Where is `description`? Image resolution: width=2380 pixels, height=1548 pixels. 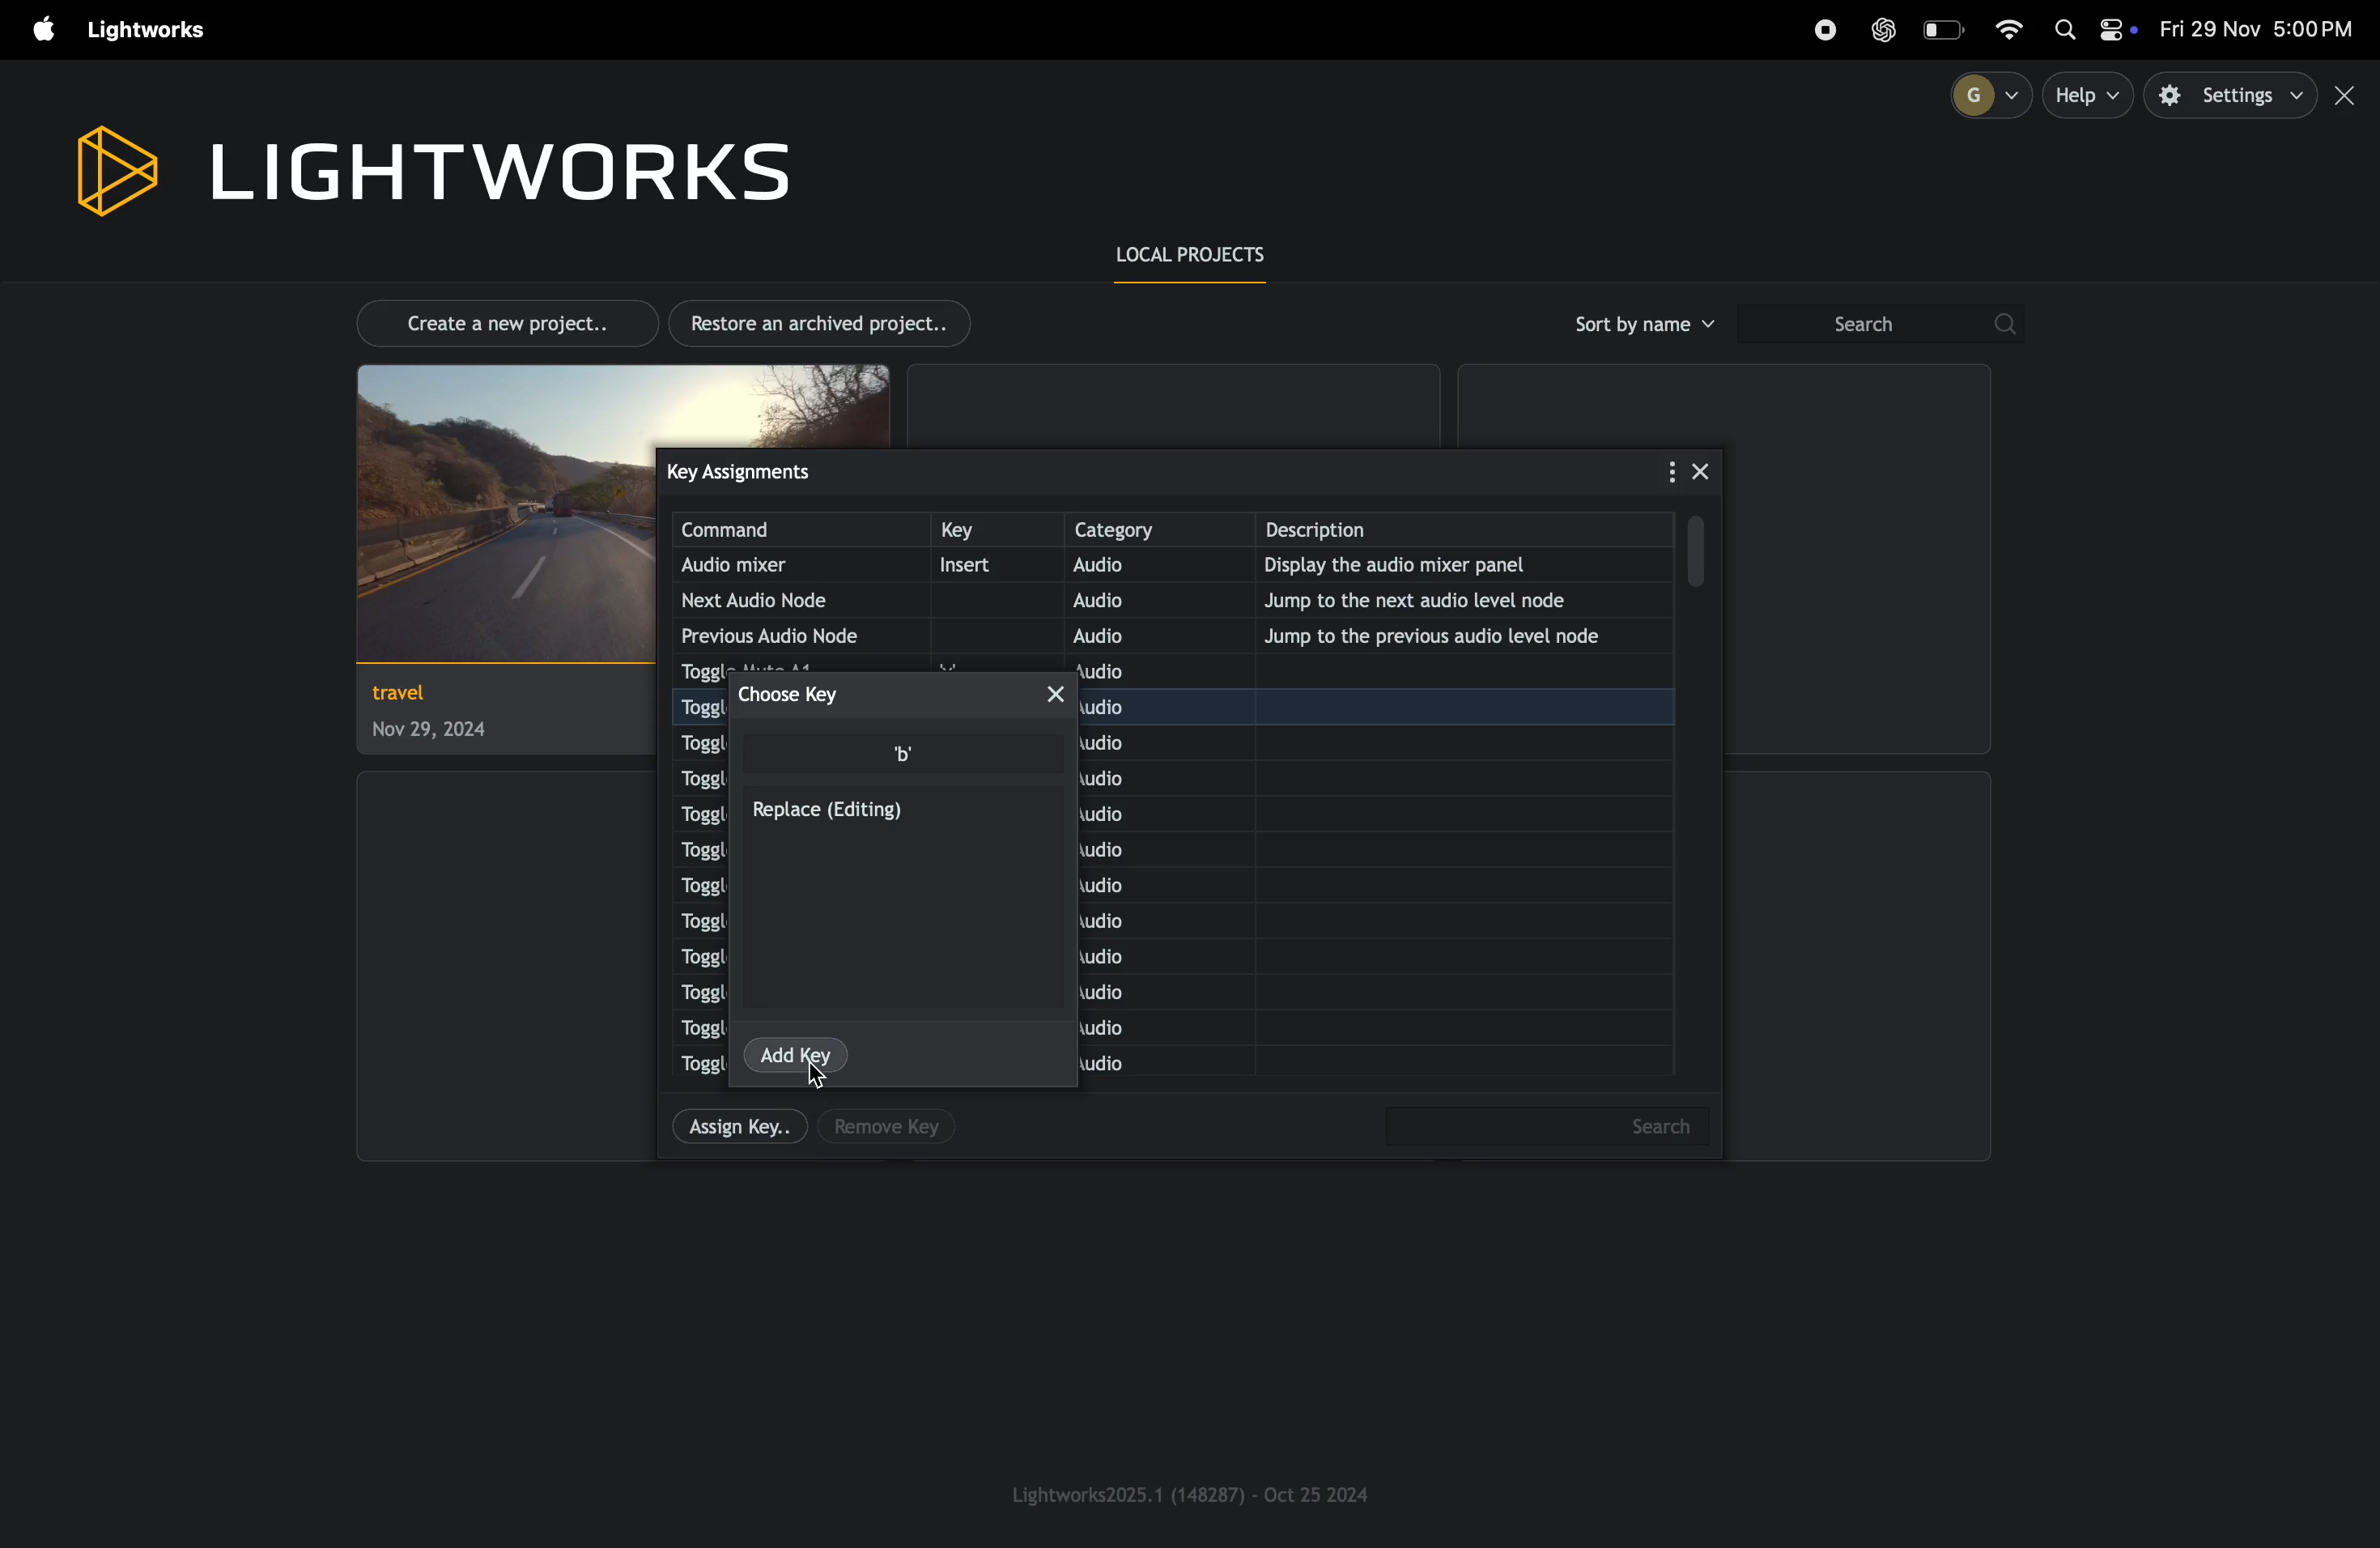 description is located at coordinates (1472, 530).